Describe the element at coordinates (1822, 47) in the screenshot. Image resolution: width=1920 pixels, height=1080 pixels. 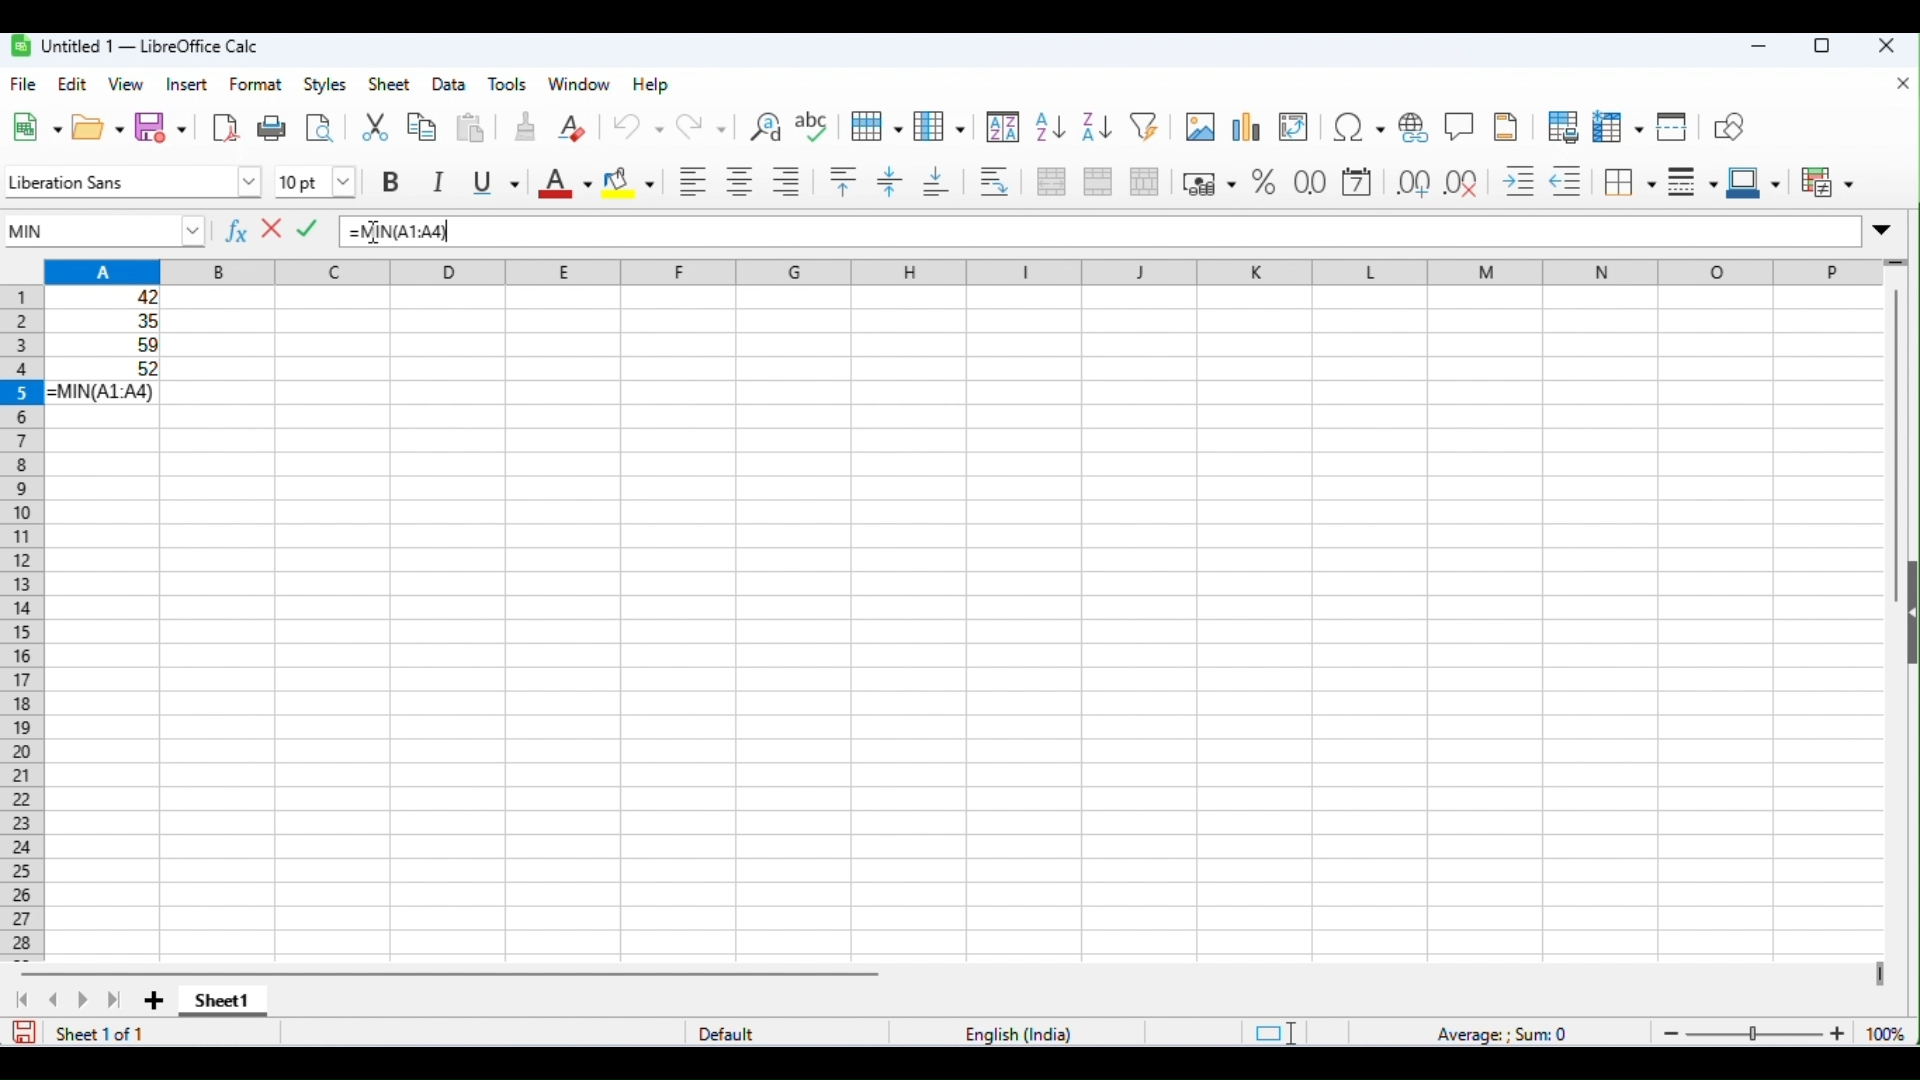
I see `maximize` at that location.